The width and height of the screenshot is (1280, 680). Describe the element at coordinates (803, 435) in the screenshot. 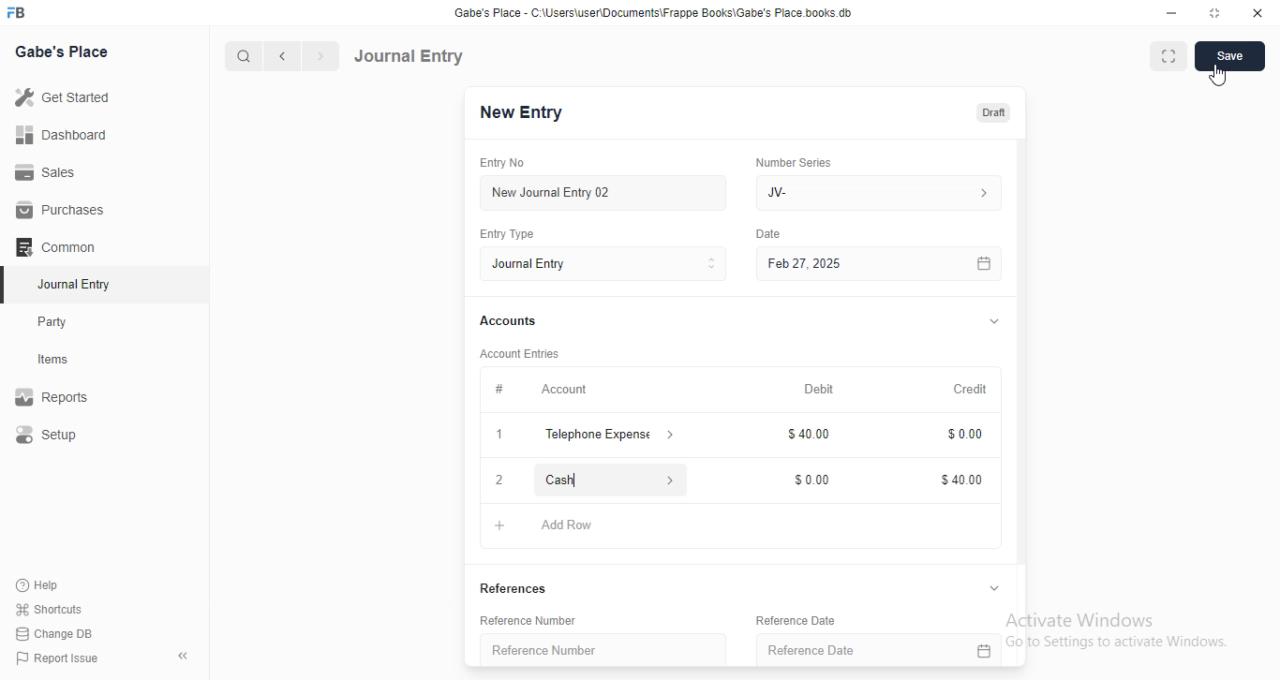

I see `40.00` at that location.